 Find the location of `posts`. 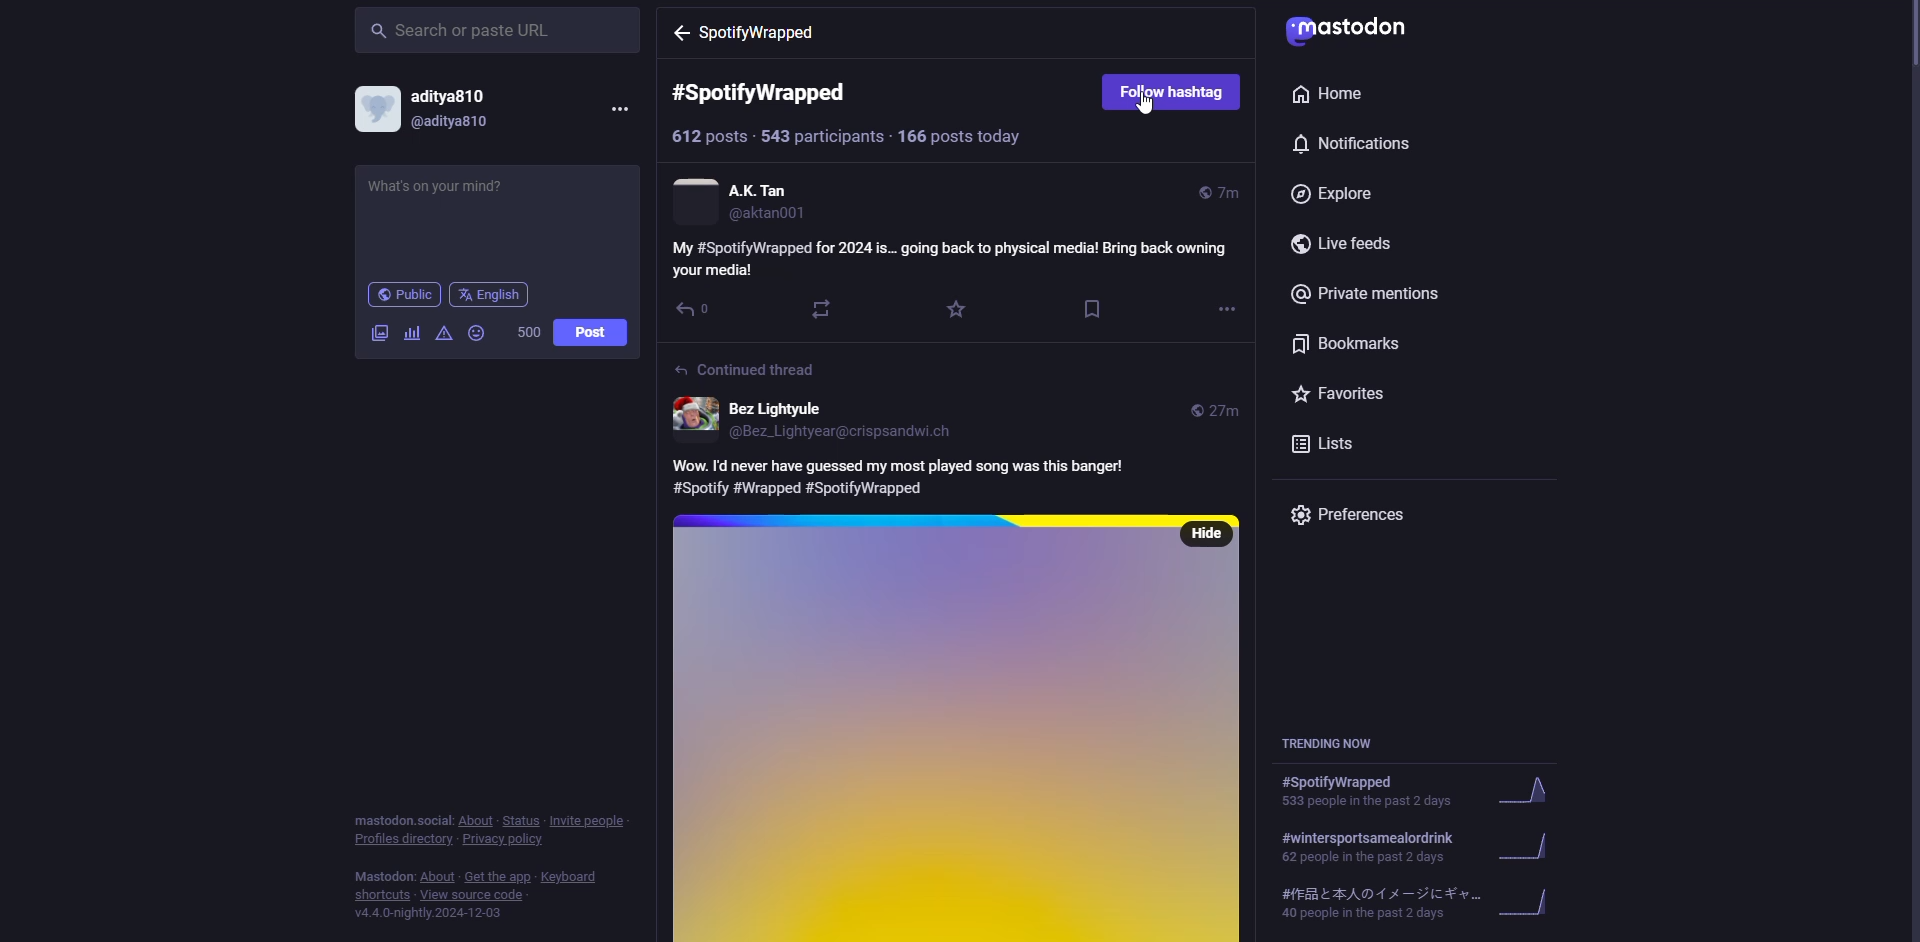

posts is located at coordinates (708, 137).